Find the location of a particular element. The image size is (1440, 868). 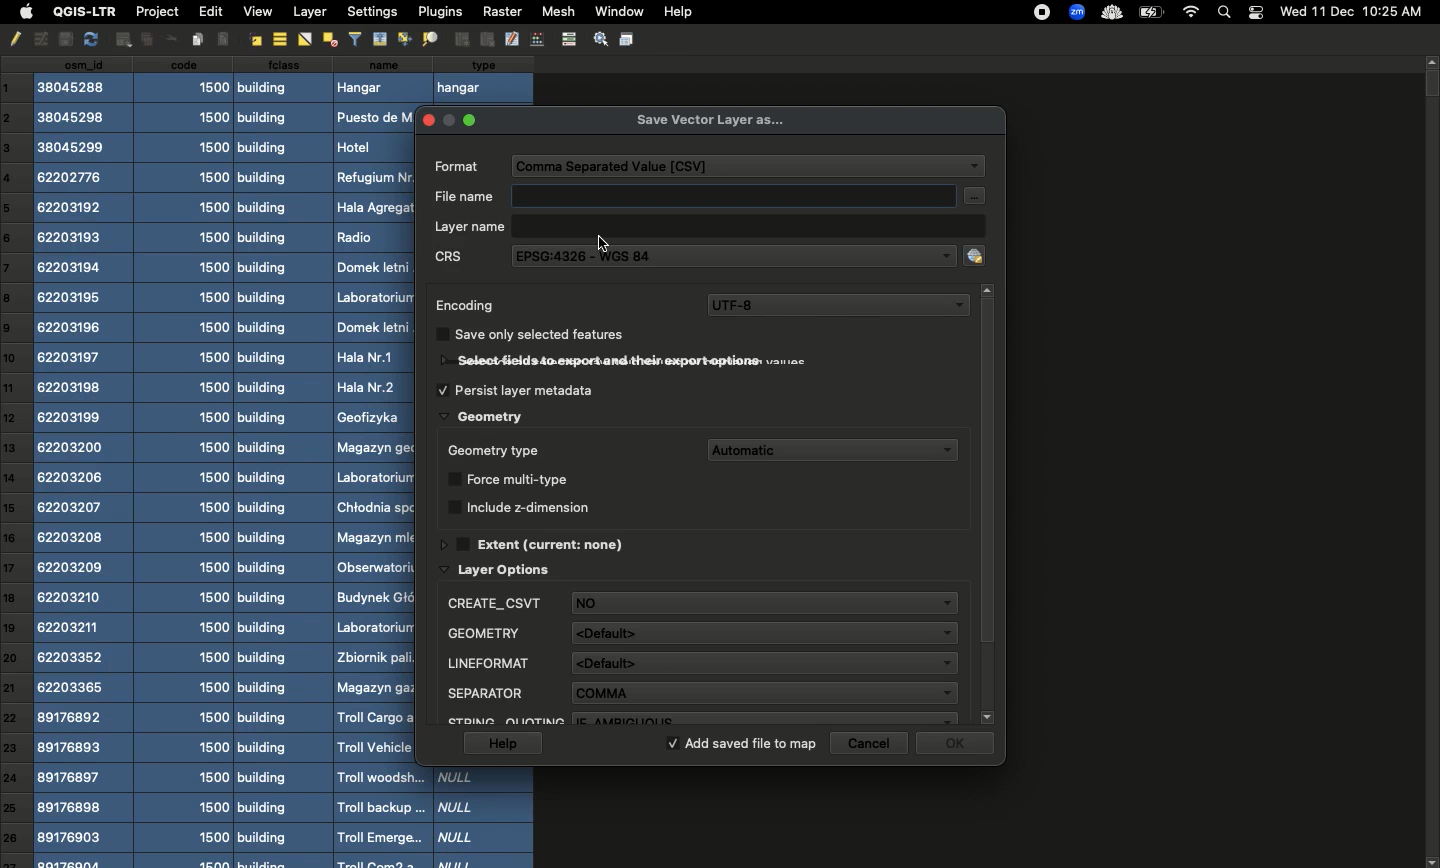

CSV is located at coordinates (752, 164).